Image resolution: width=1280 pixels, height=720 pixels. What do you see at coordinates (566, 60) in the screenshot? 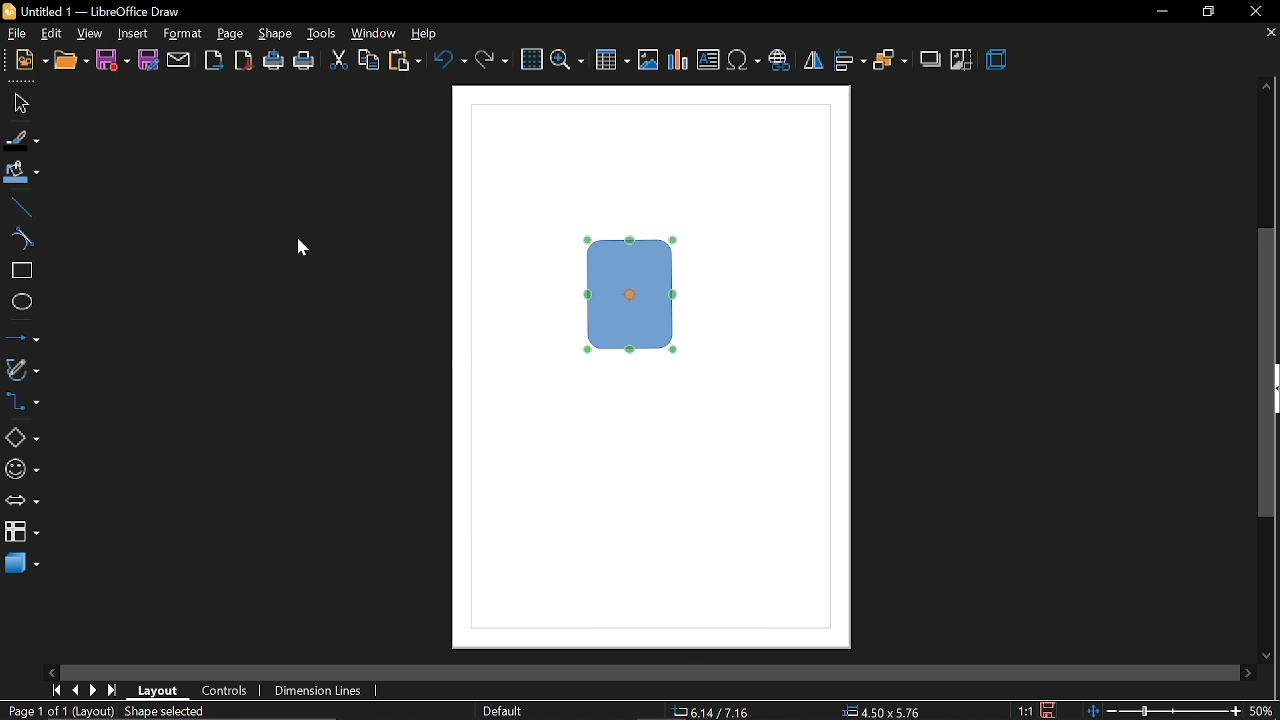
I see `zoom` at bounding box center [566, 60].